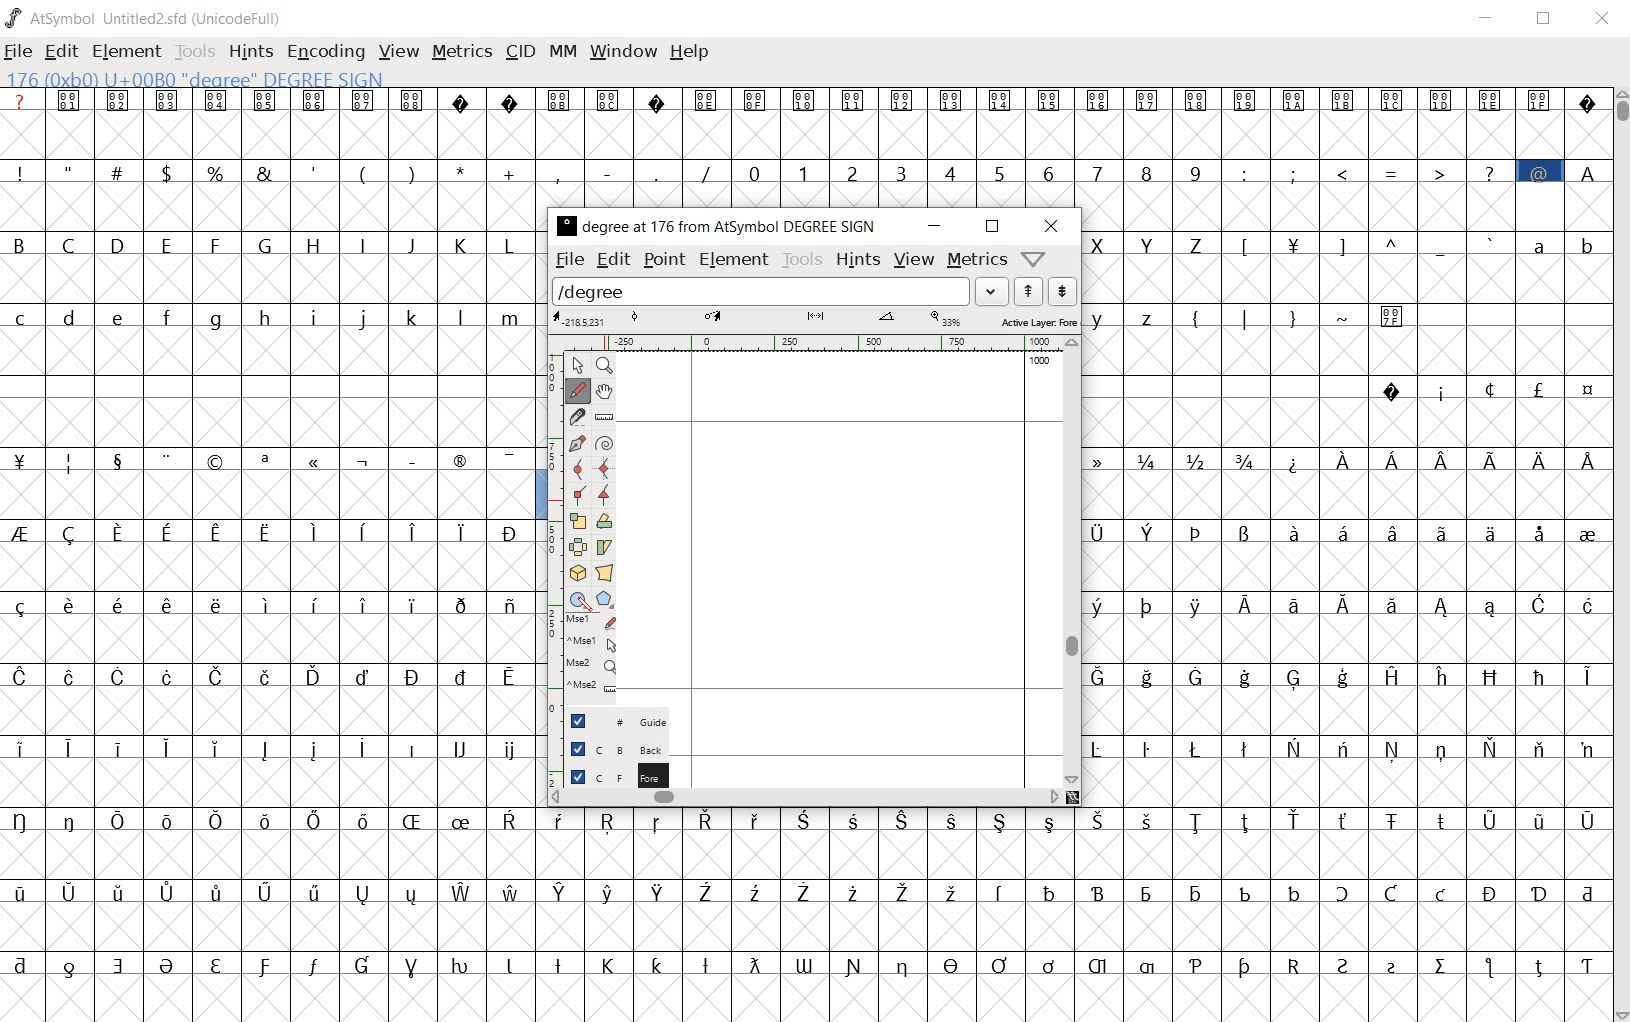 This screenshot has height=1022, width=1630. What do you see at coordinates (521, 52) in the screenshot?
I see `cid` at bounding box center [521, 52].